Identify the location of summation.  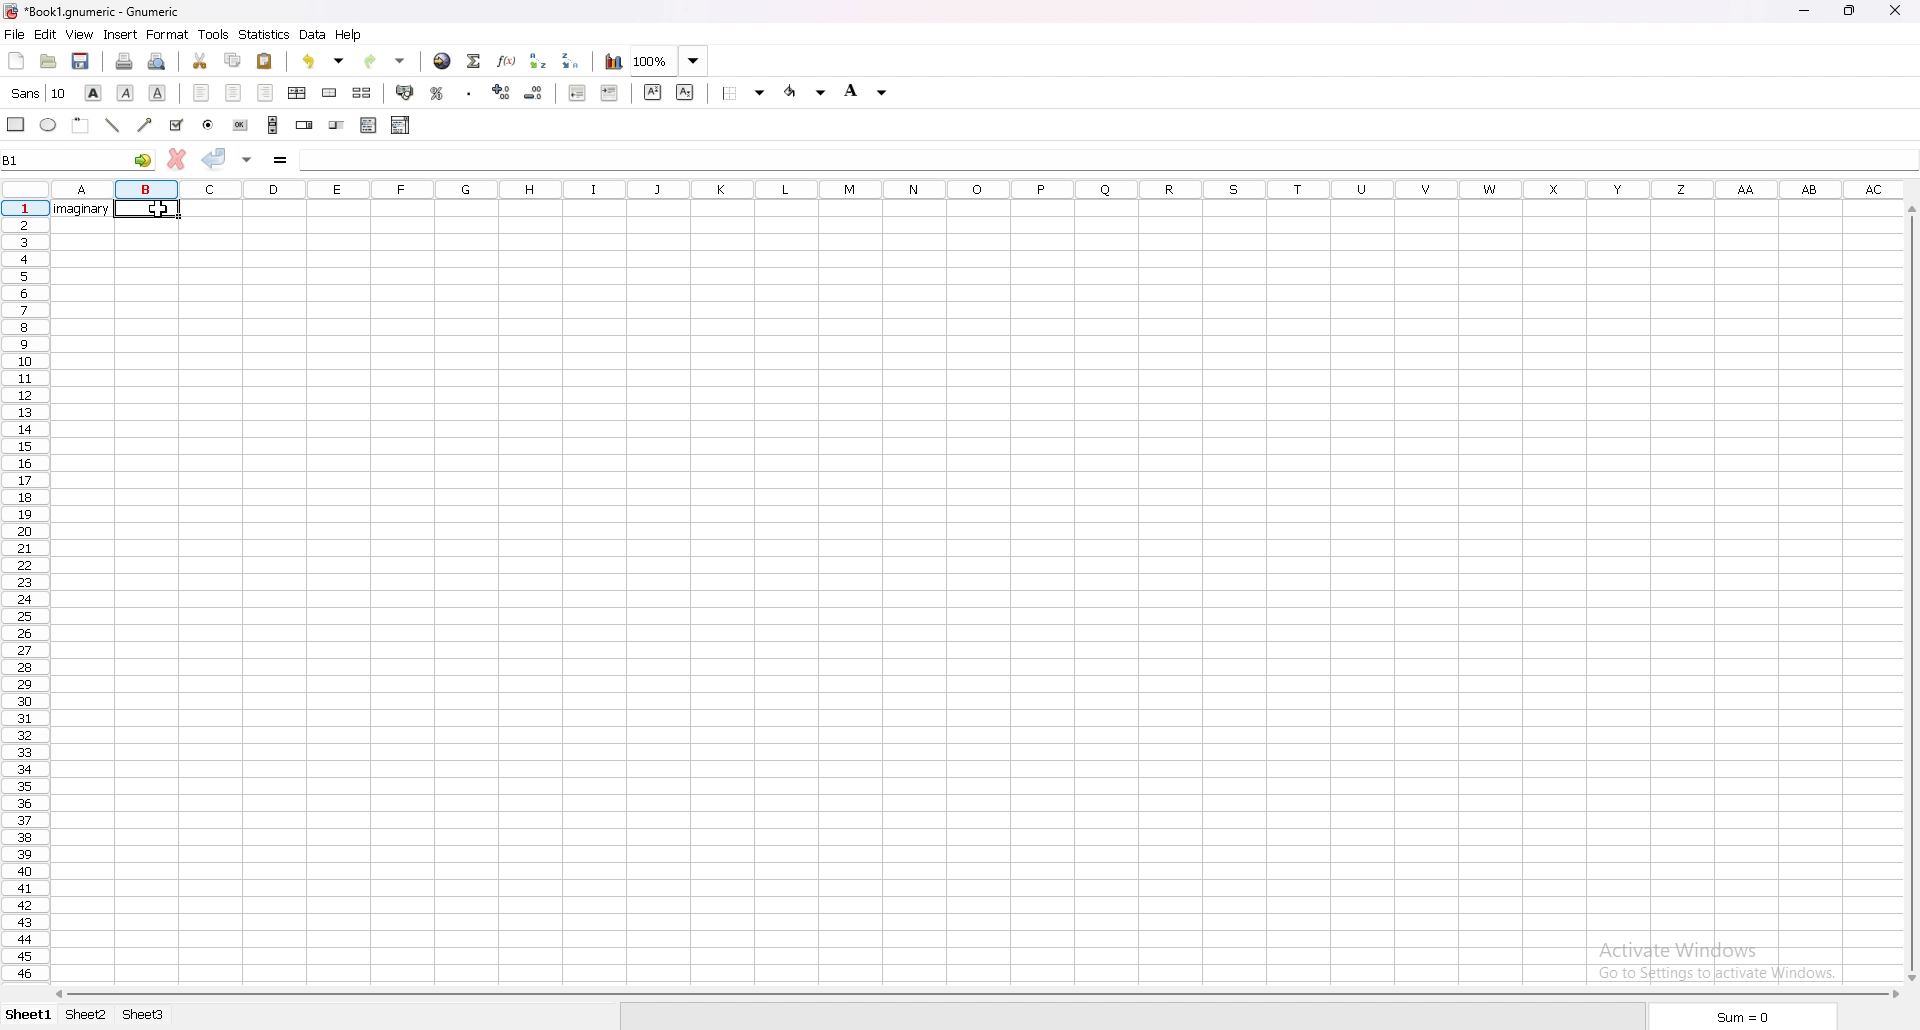
(473, 61).